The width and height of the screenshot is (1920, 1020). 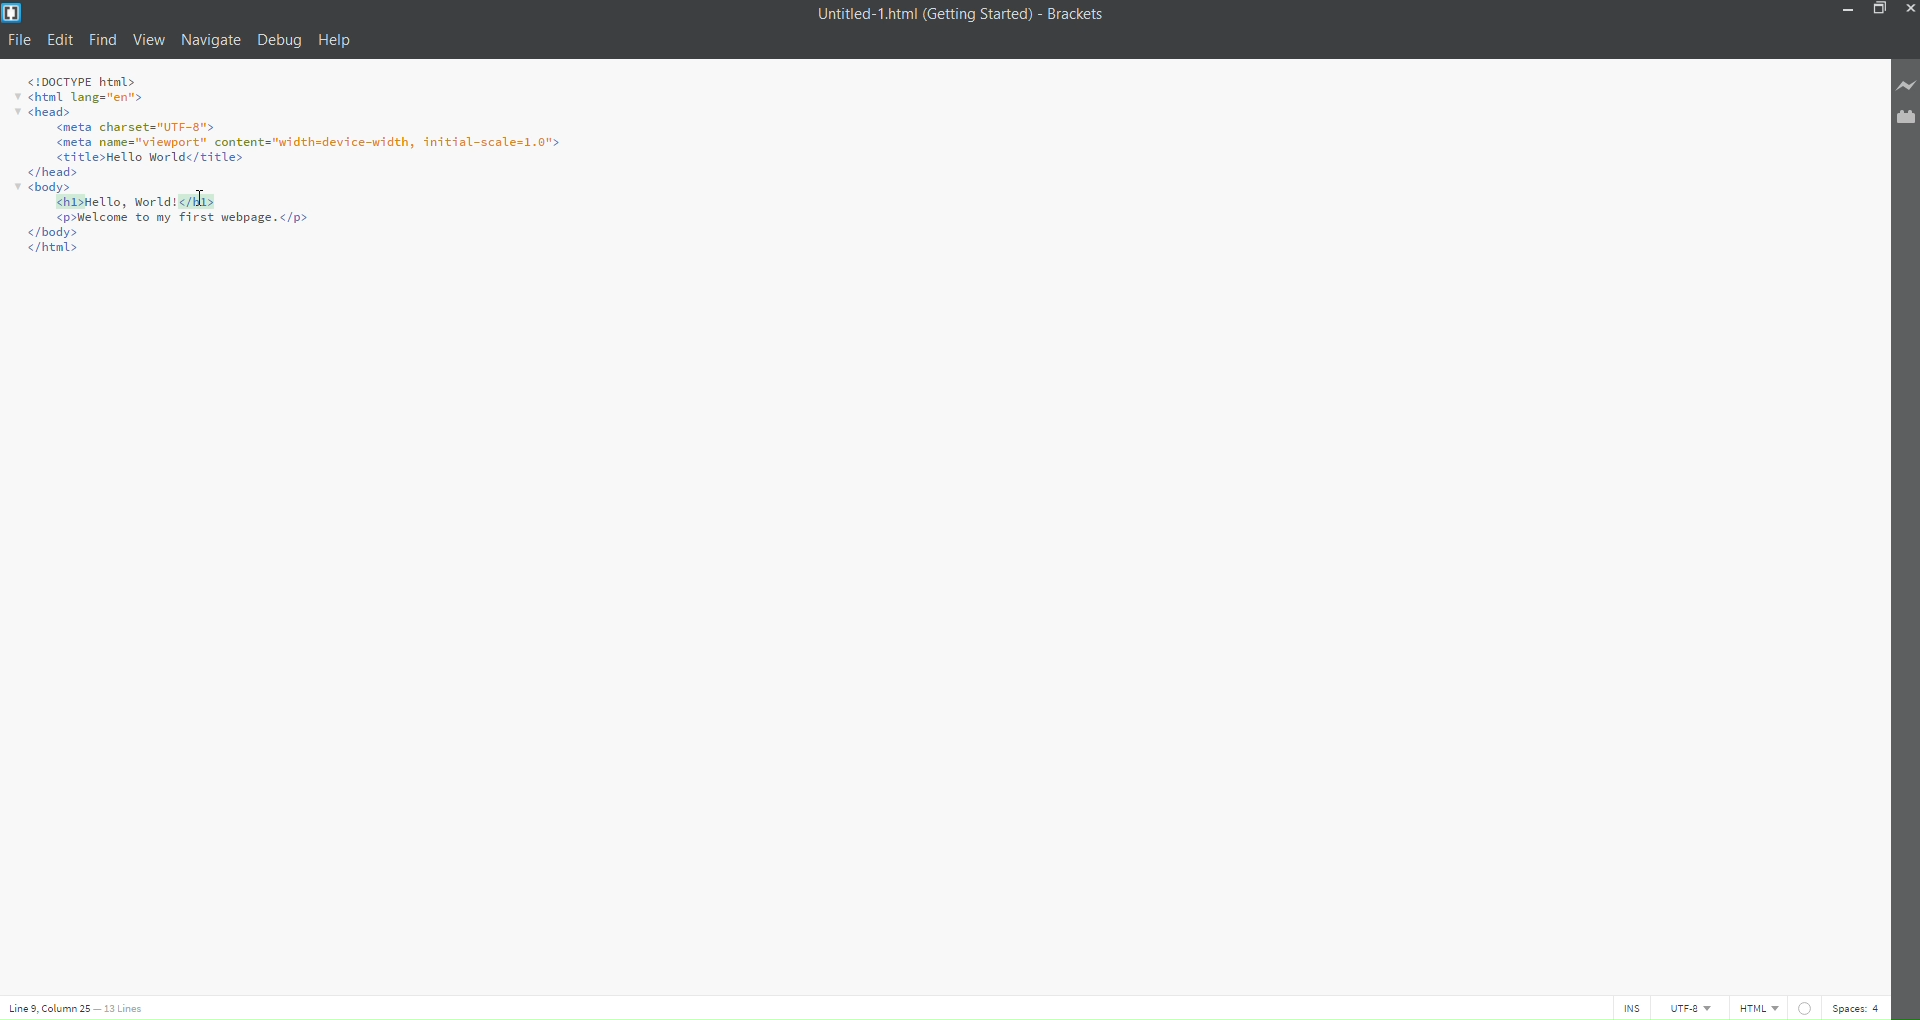 What do you see at coordinates (298, 132) in the screenshot?
I see `code` at bounding box center [298, 132].